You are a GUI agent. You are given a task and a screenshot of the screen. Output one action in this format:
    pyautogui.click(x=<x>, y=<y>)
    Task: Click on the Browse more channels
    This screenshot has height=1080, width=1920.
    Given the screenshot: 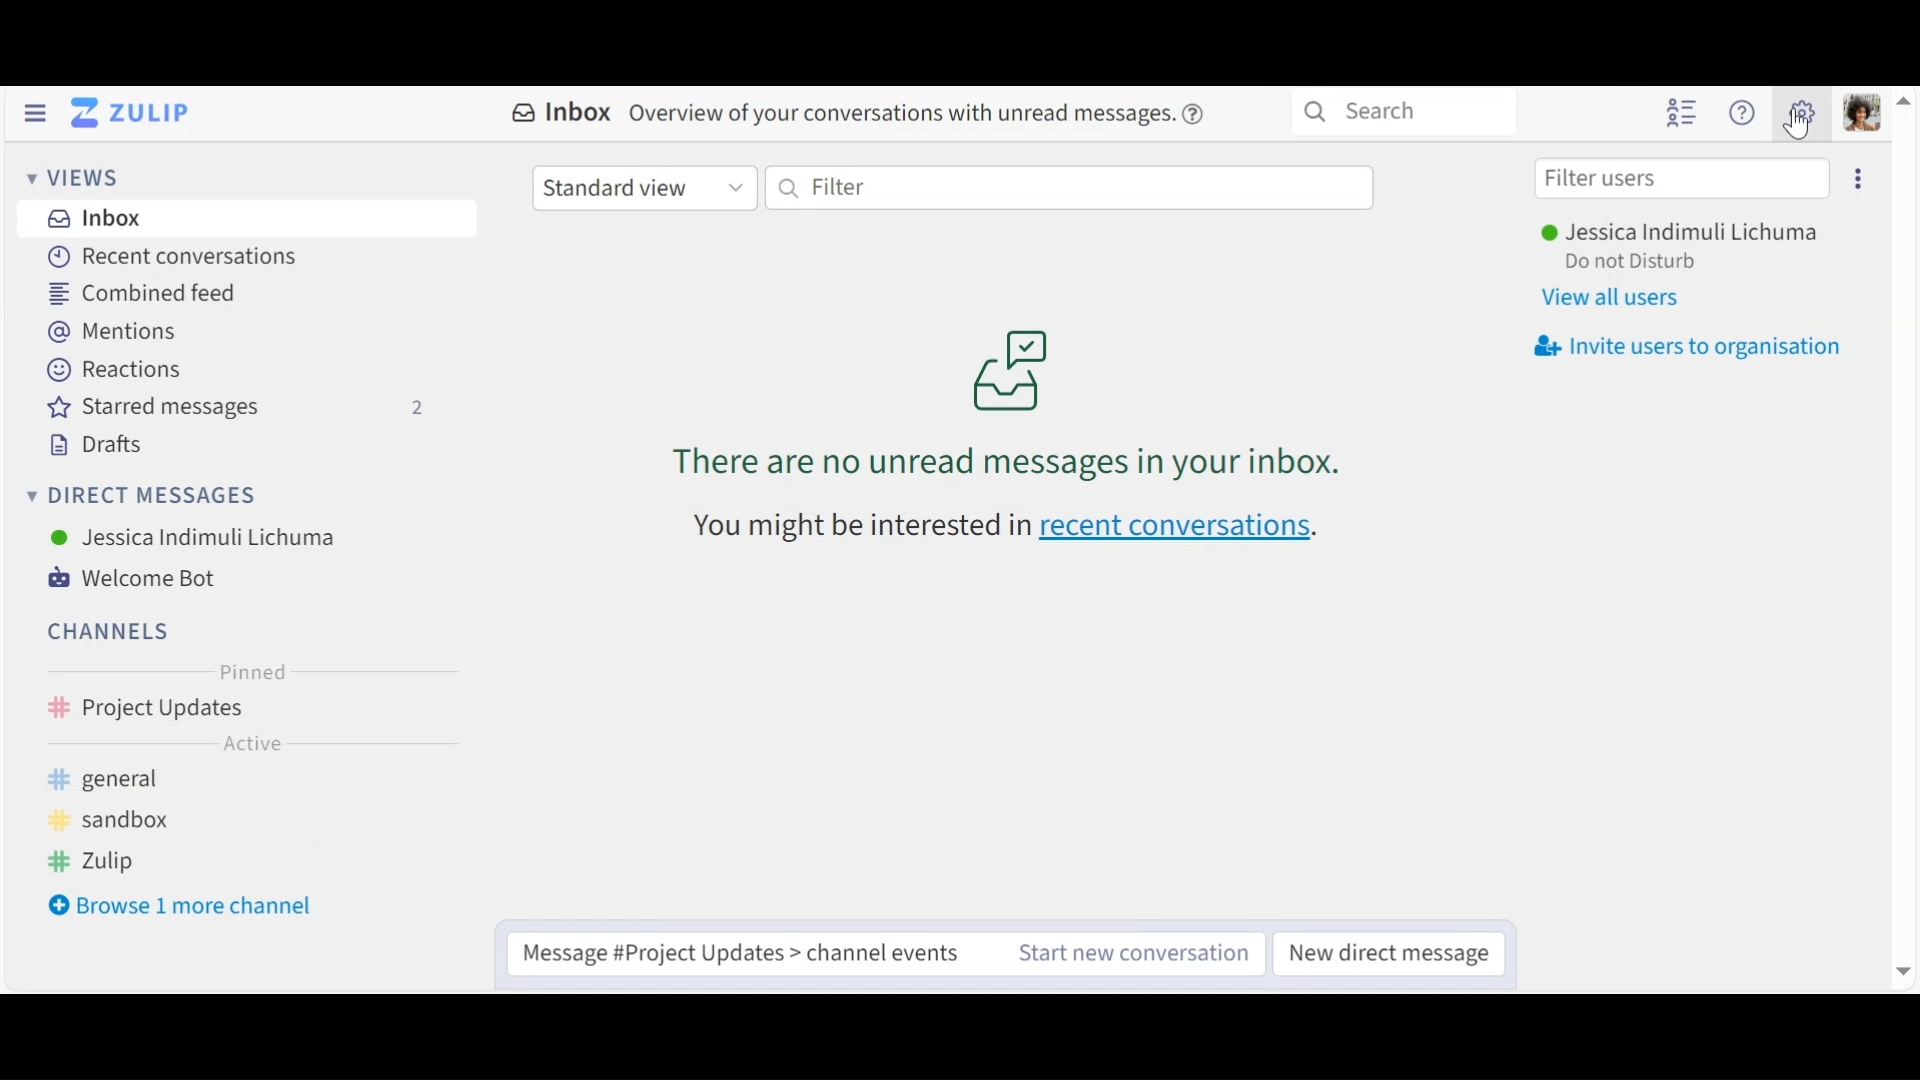 What is the action you would take?
    pyautogui.click(x=181, y=906)
    